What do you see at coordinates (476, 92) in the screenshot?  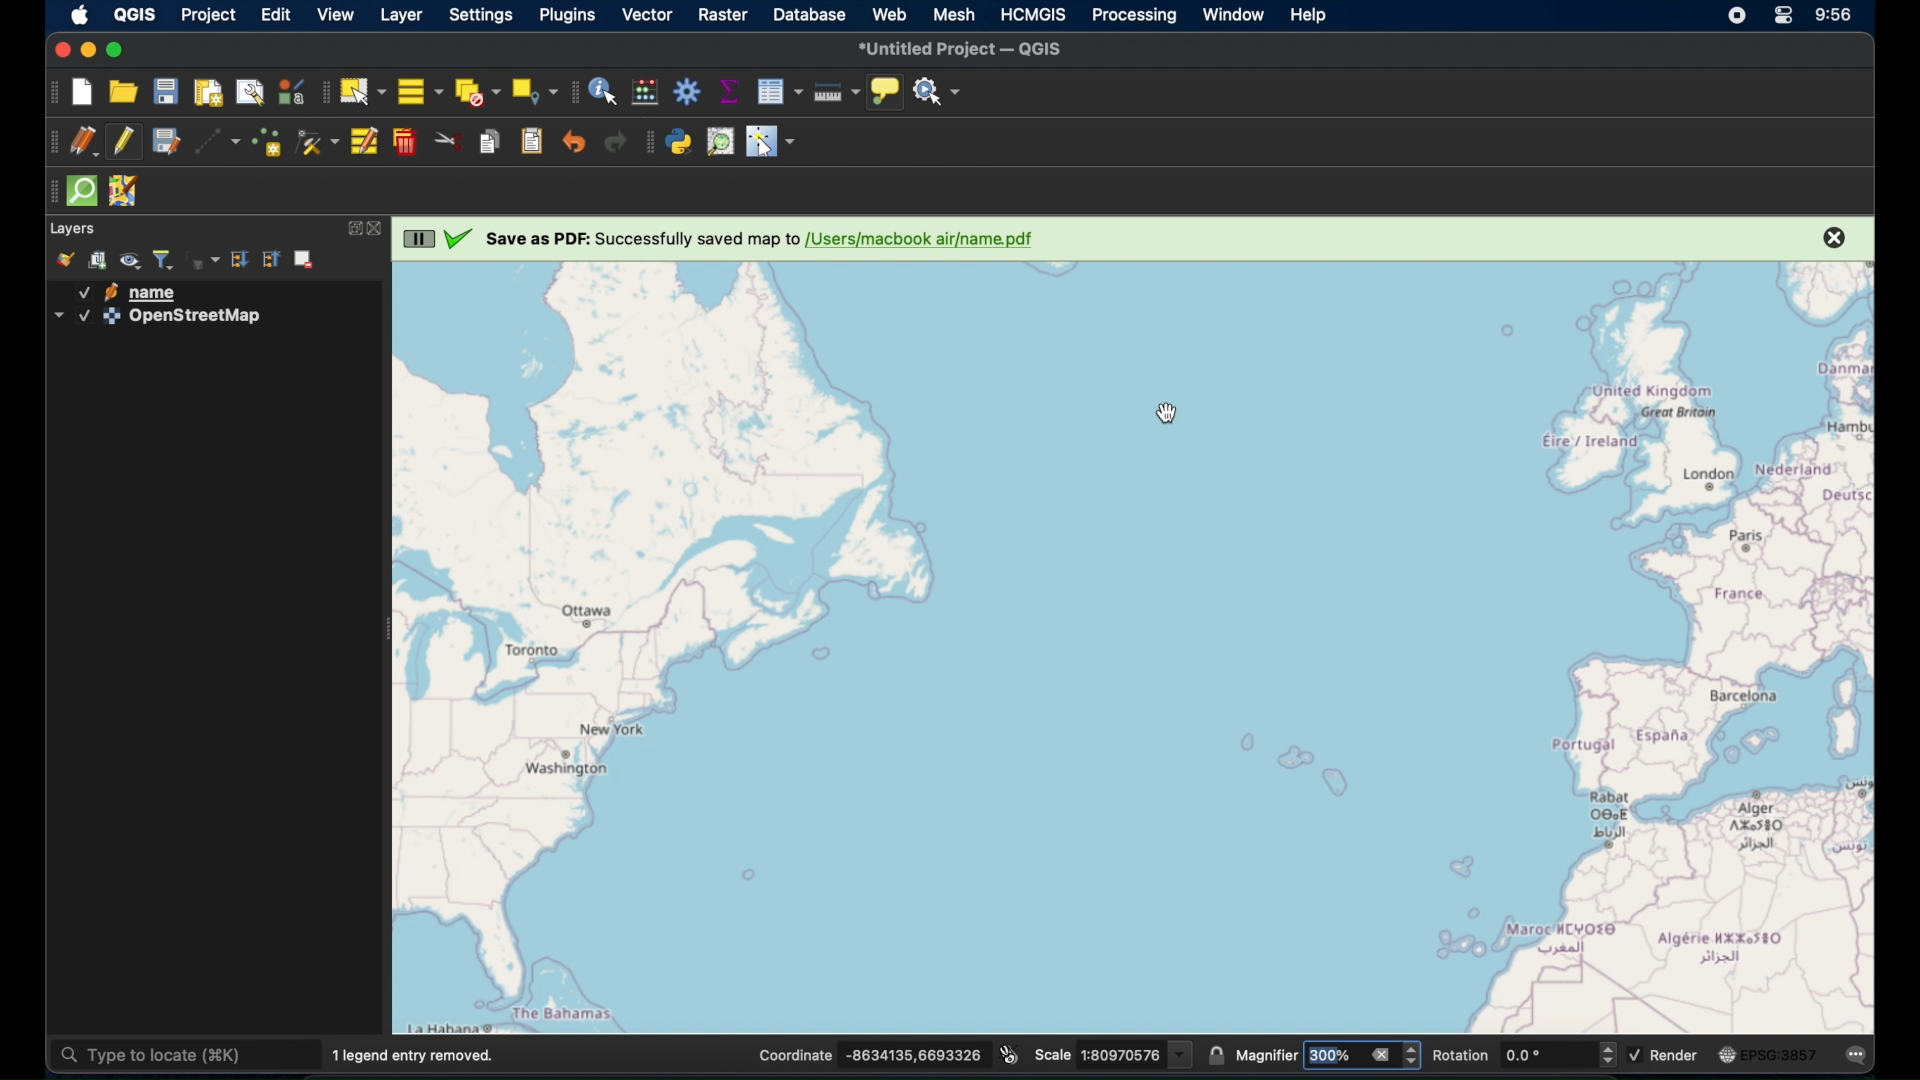 I see `deselect features` at bounding box center [476, 92].